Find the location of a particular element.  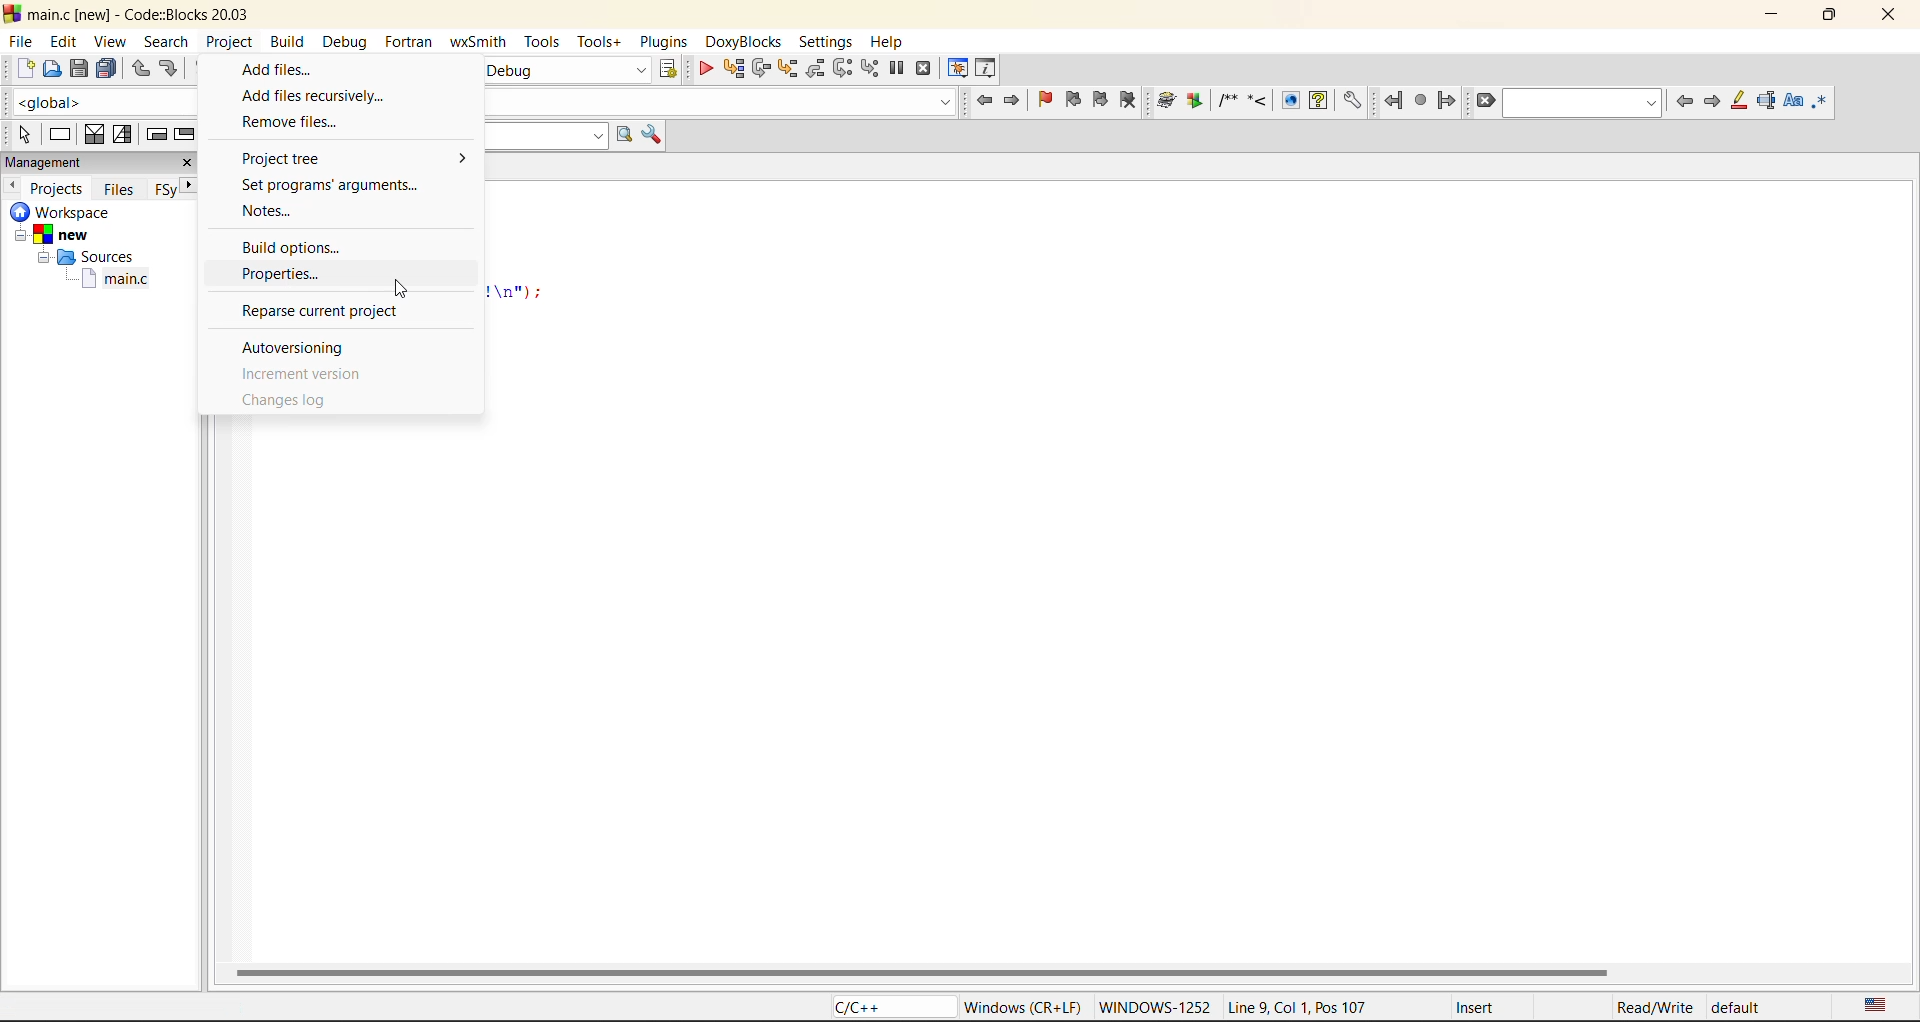

decision is located at coordinates (95, 135).